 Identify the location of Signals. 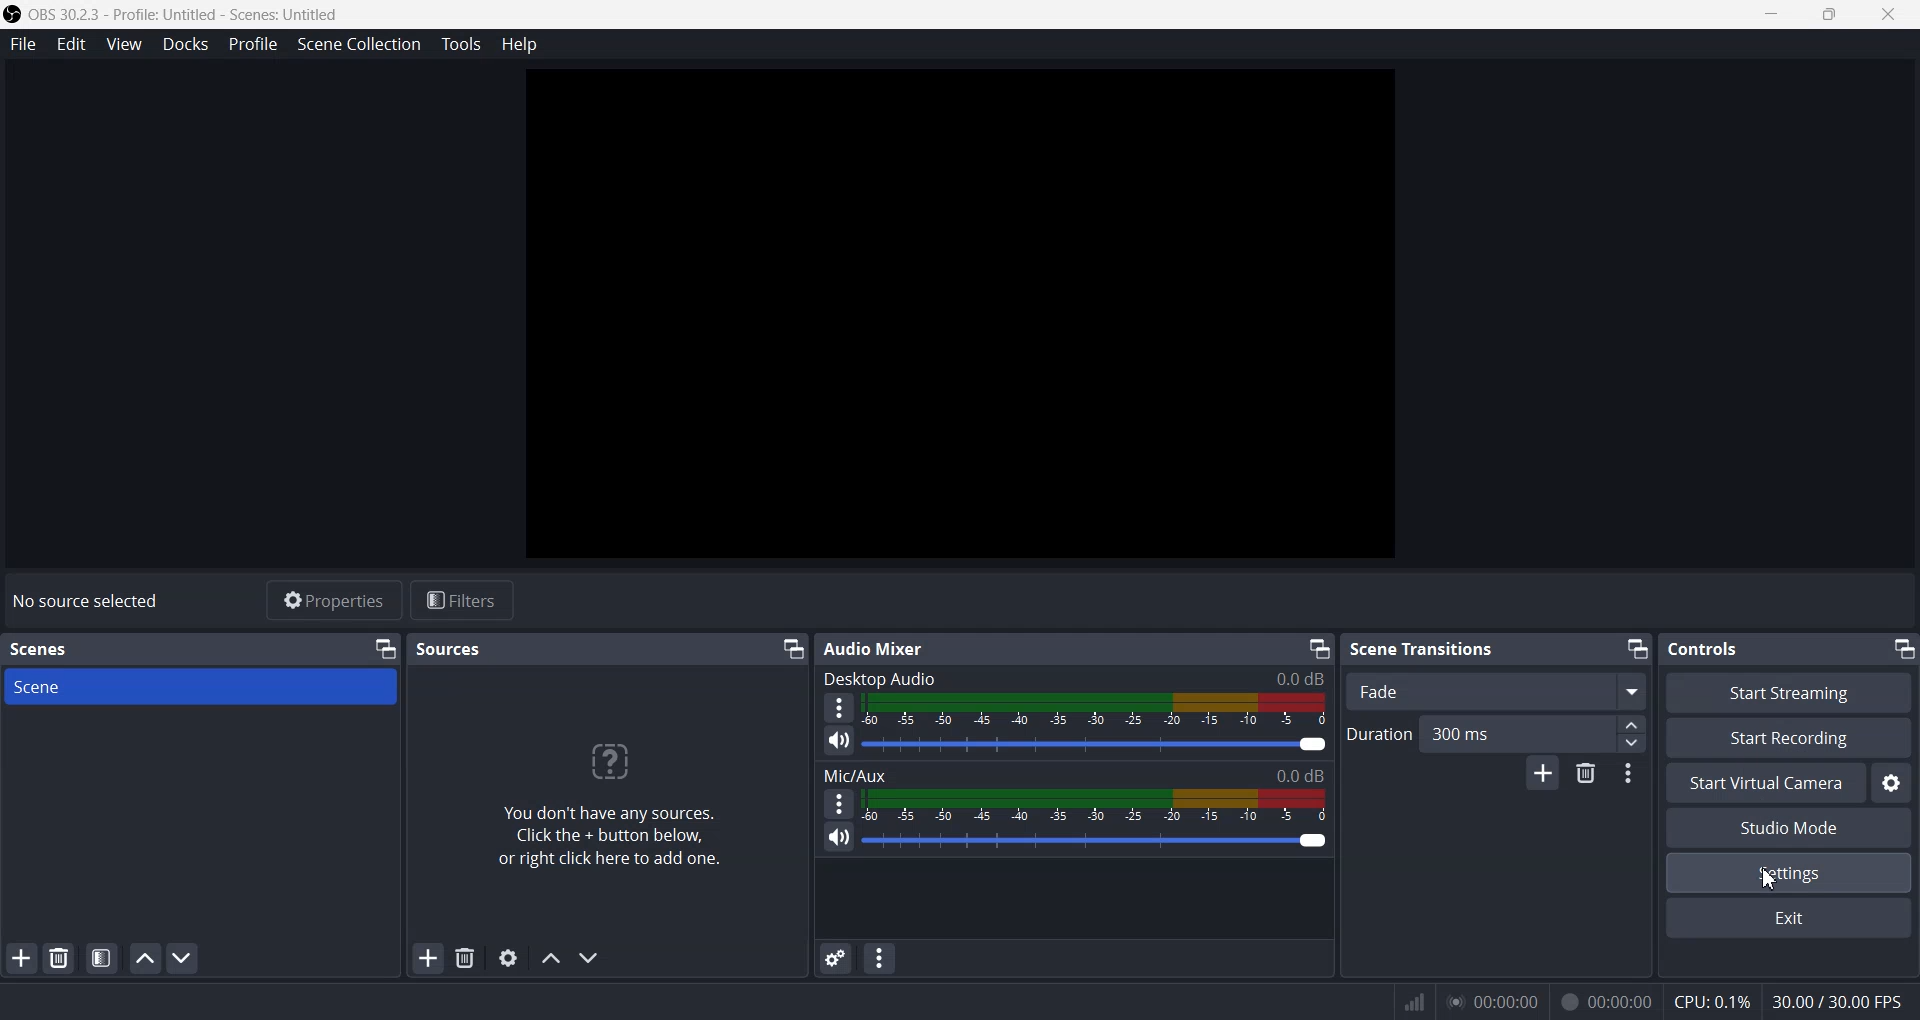
(1404, 1000).